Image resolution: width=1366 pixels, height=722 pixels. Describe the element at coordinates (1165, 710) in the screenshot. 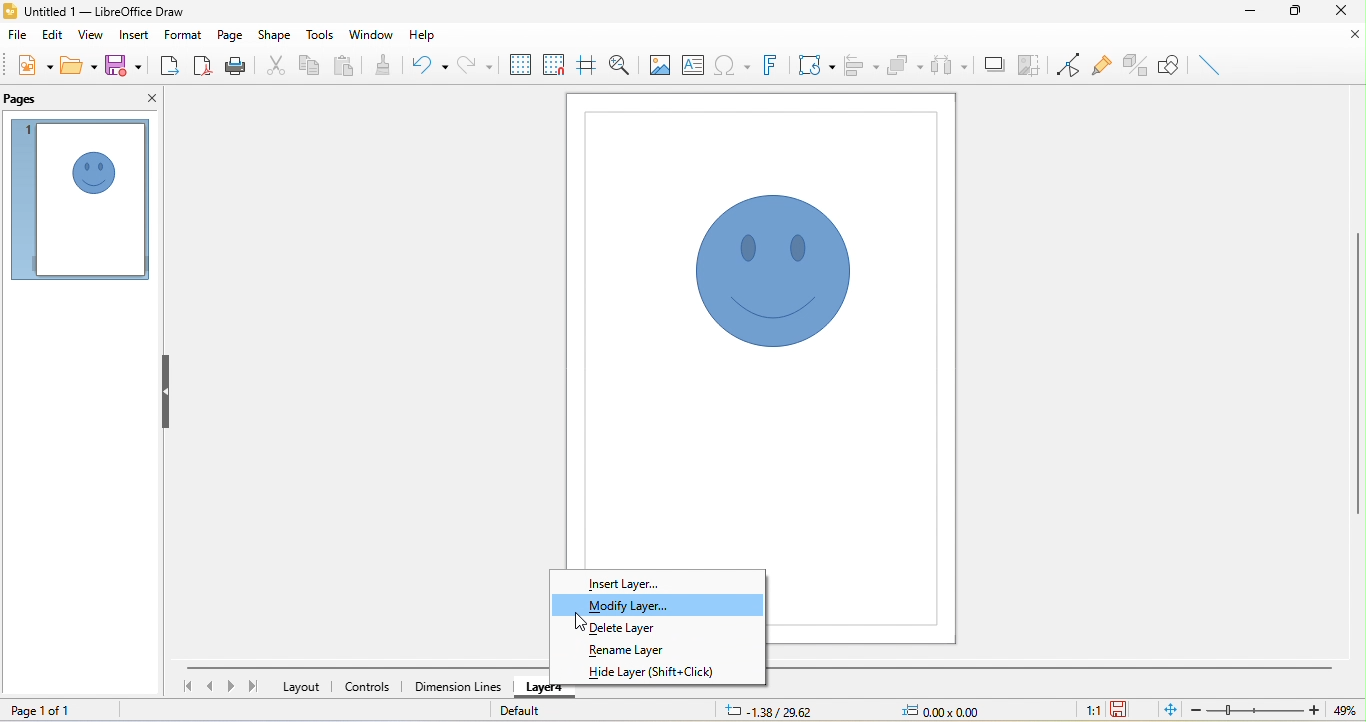

I see `fit to the current window` at that location.